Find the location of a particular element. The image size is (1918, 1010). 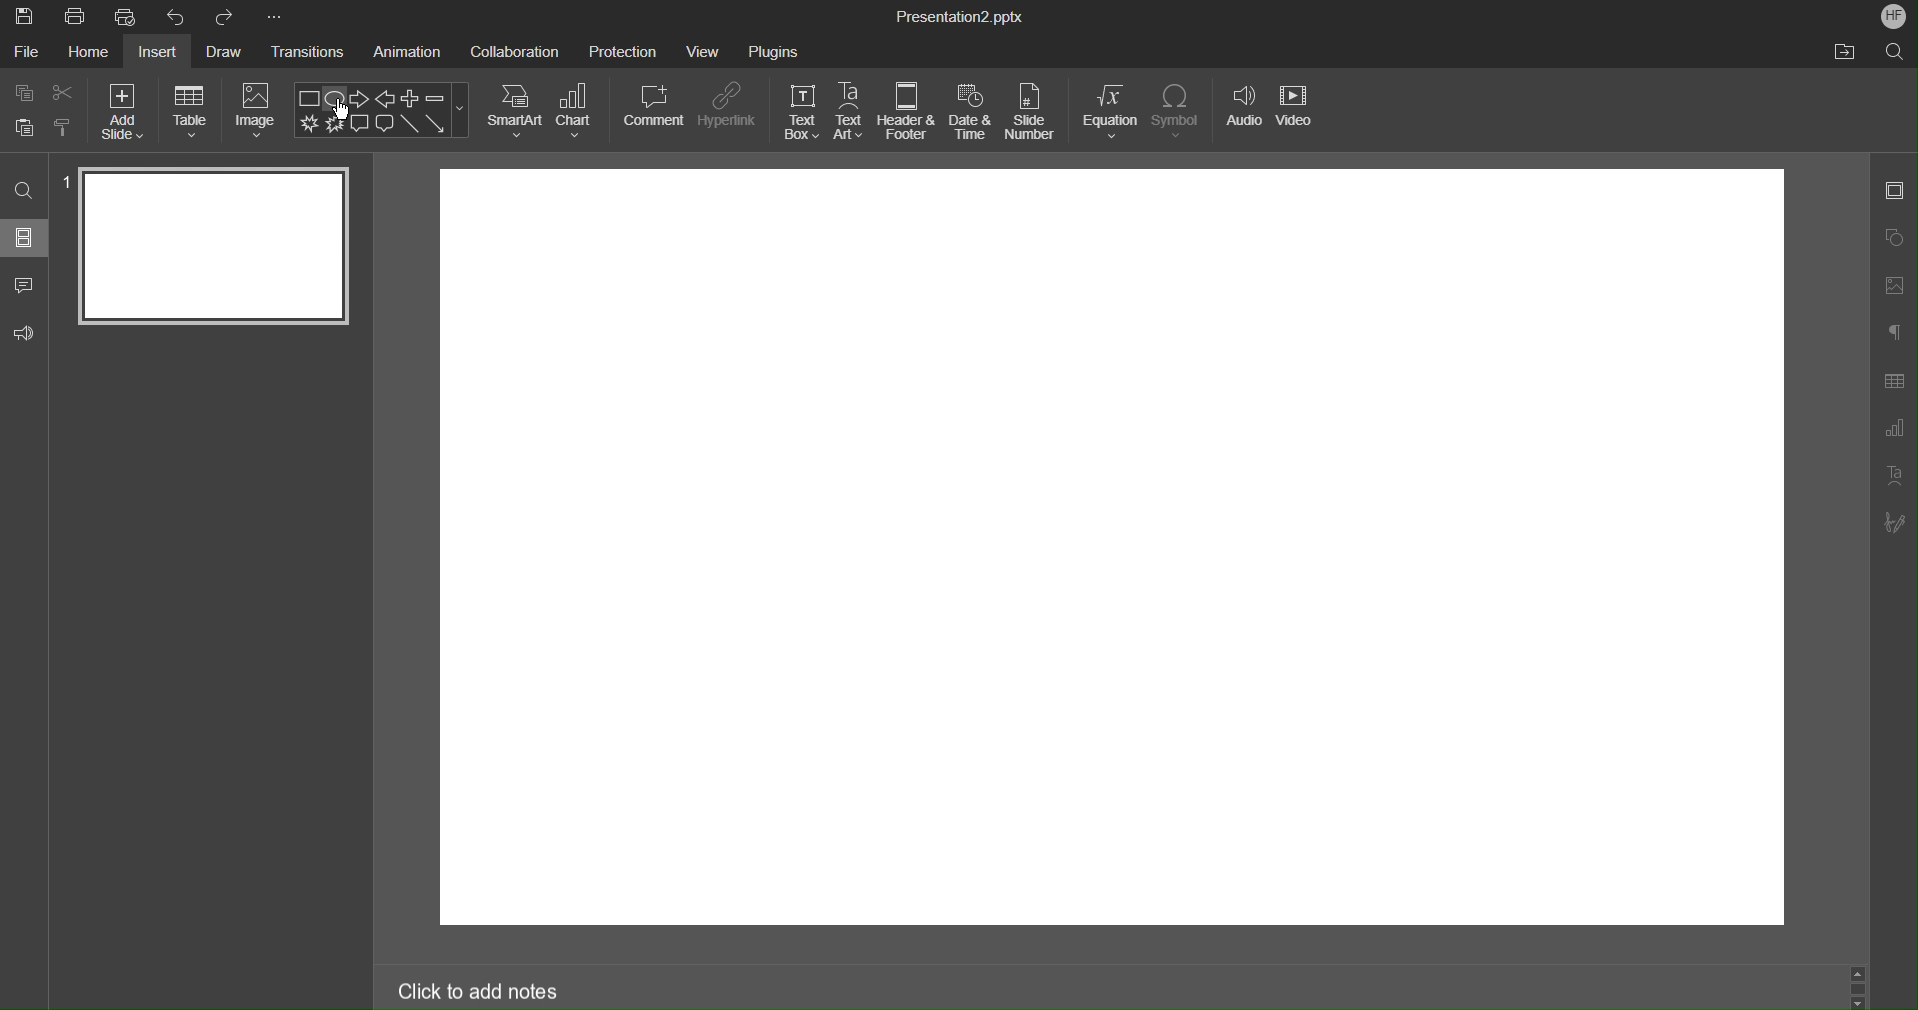

Text Box is located at coordinates (801, 112).